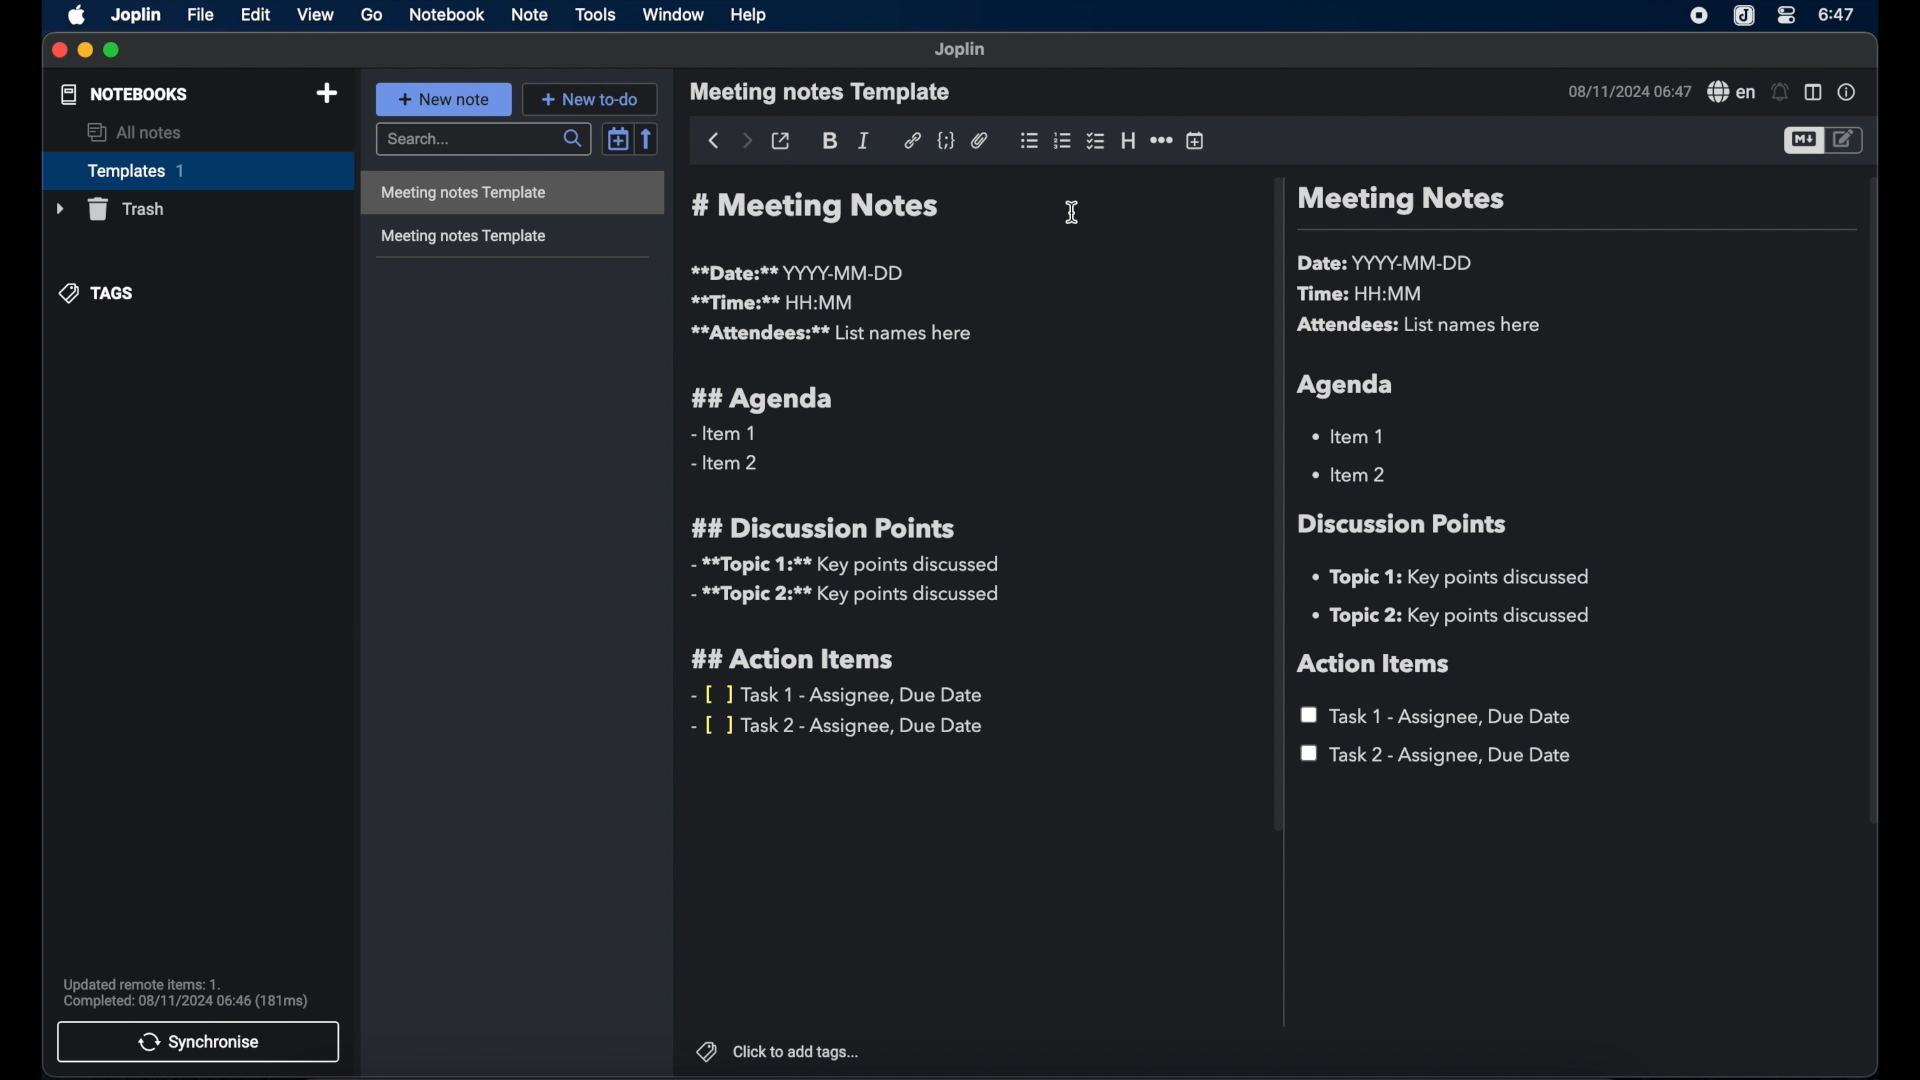 This screenshot has width=1920, height=1080. I want to click on insert time, so click(1195, 141).